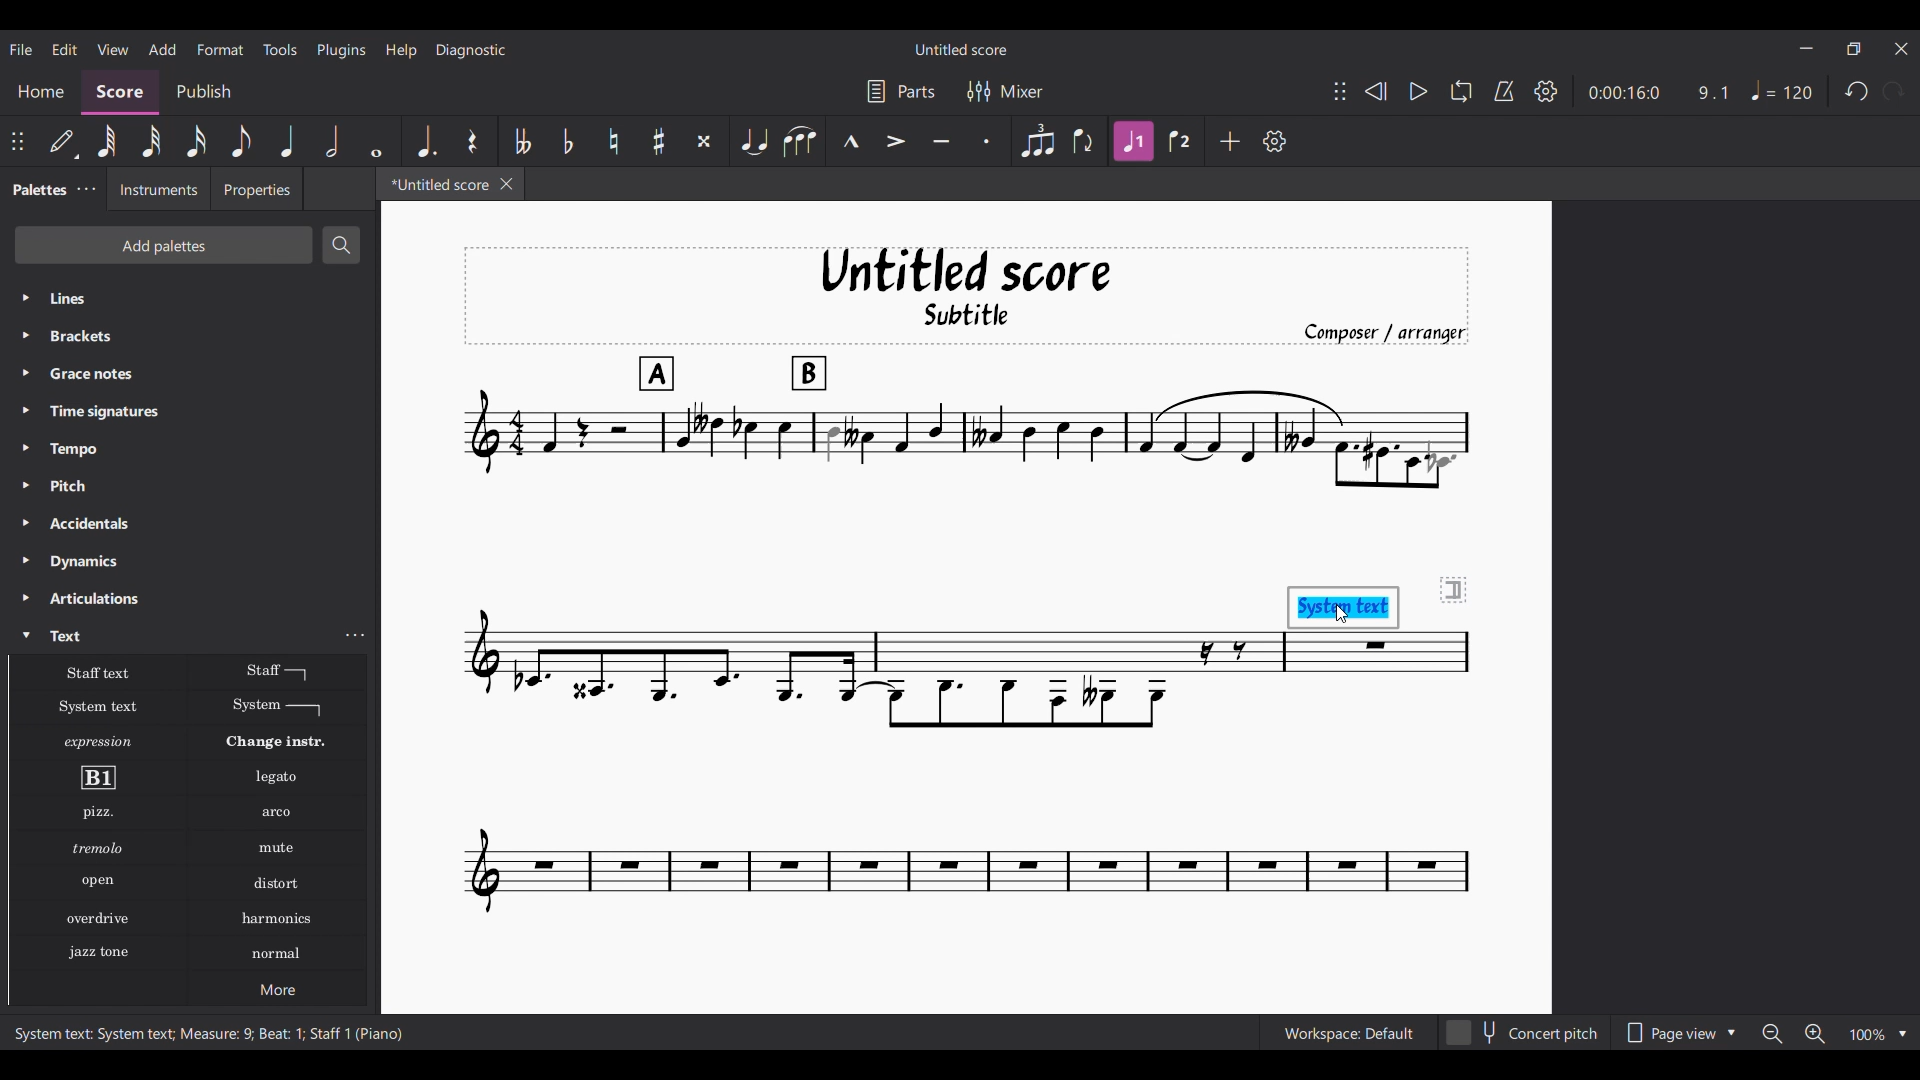 This screenshot has width=1920, height=1080. What do you see at coordinates (196, 141) in the screenshot?
I see `16th note` at bounding box center [196, 141].